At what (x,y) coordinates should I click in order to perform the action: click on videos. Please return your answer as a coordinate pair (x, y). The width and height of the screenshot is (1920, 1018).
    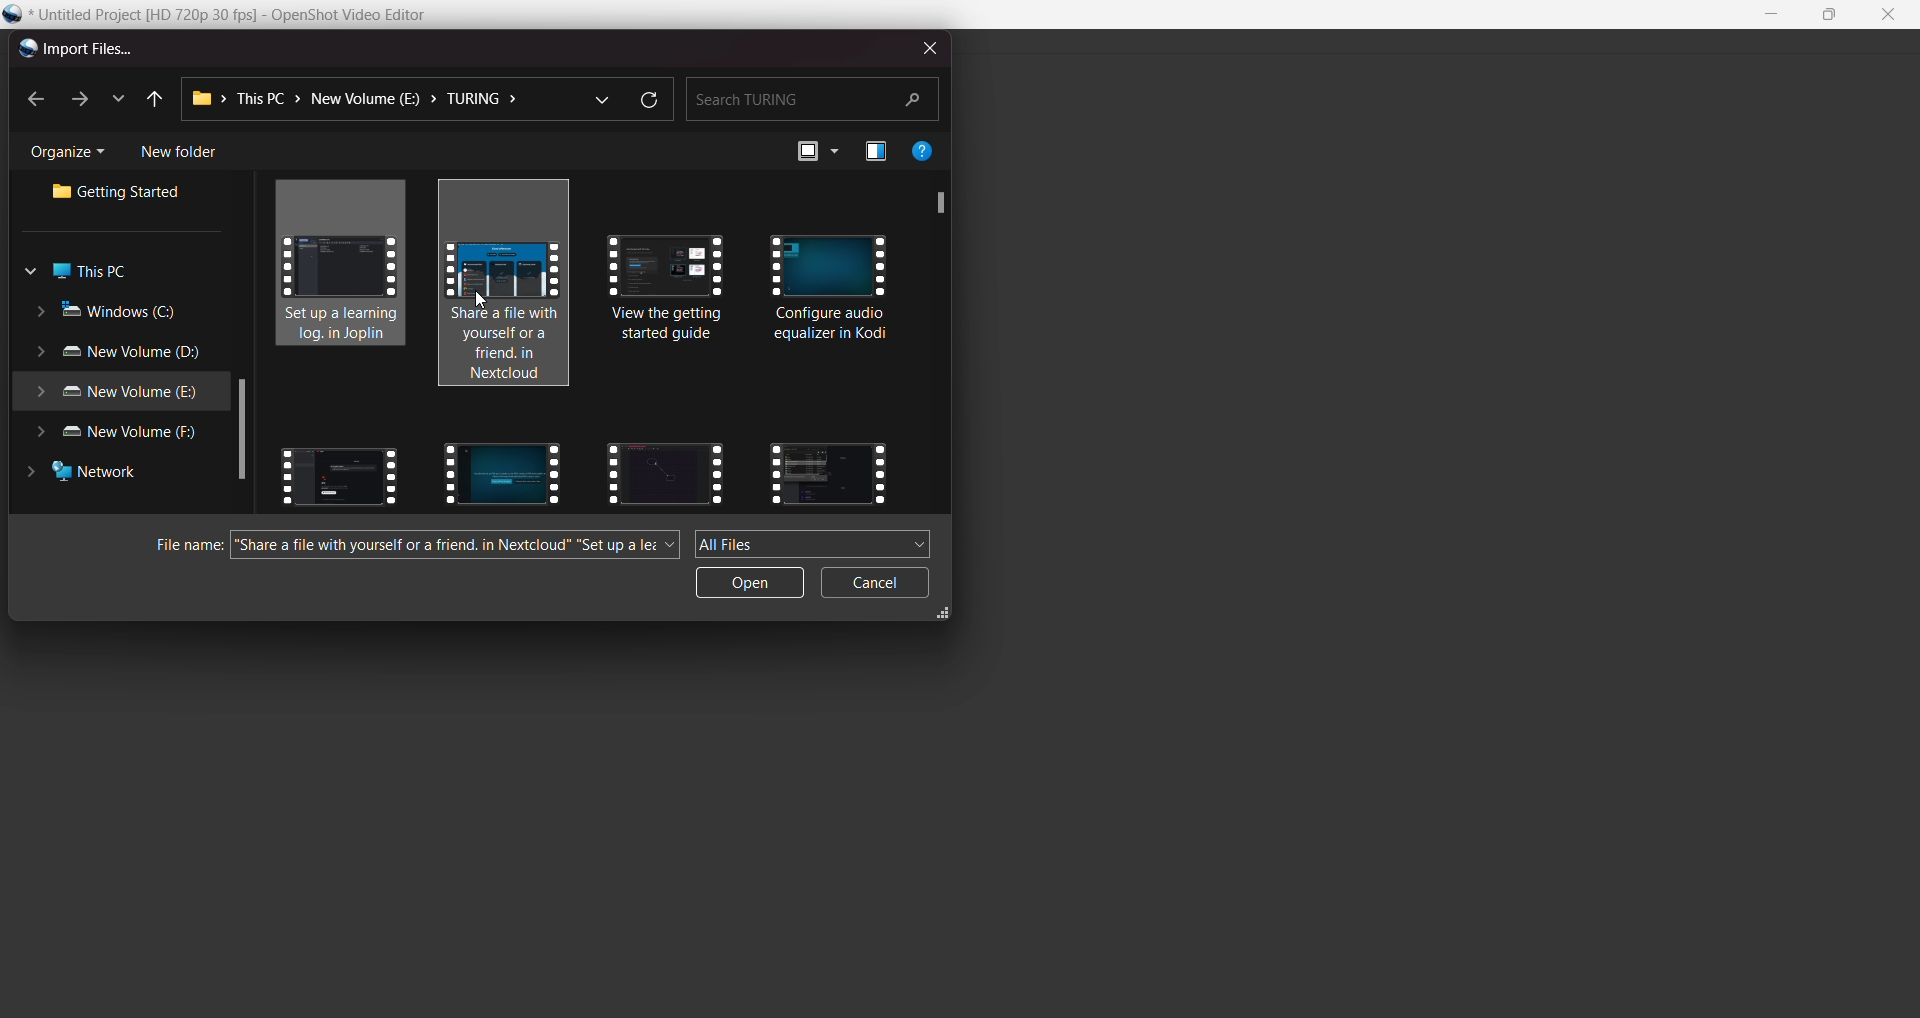
    Looking at the image, I should click on (828, 471).